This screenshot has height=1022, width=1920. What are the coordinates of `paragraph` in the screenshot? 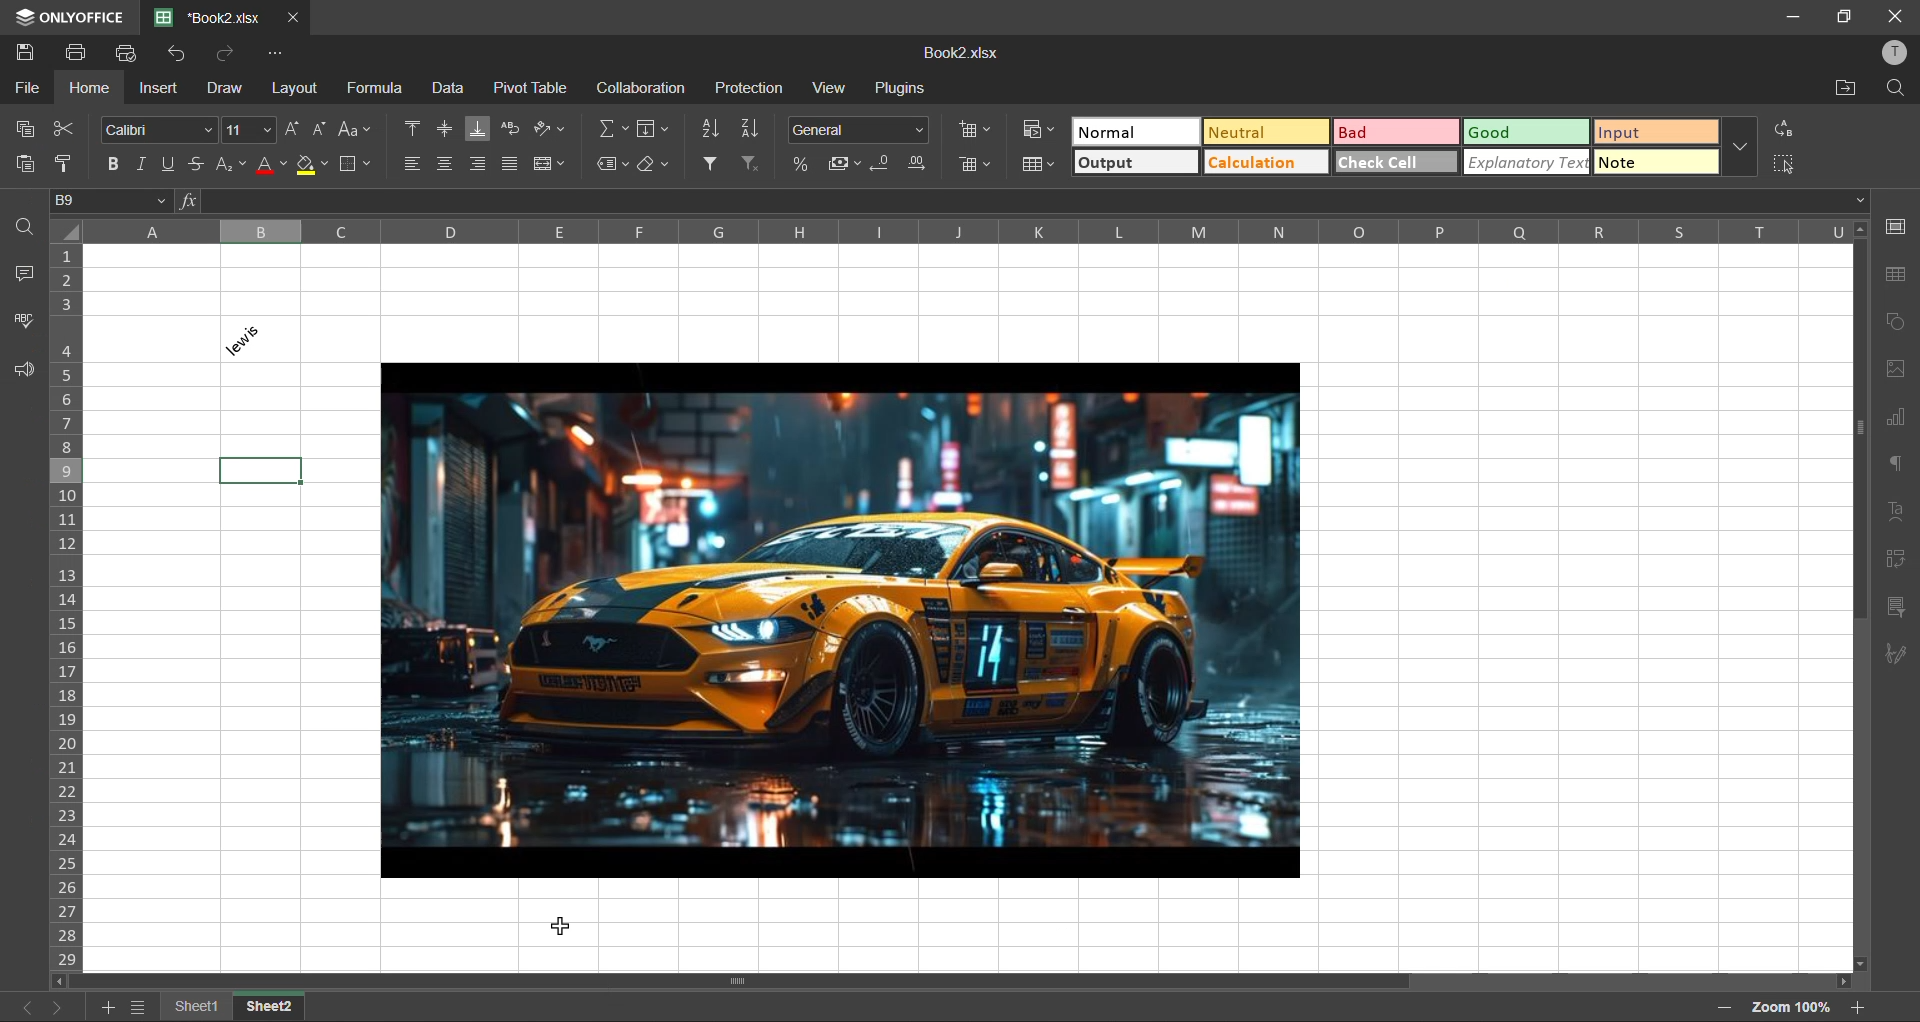 It's located at (1895, 463).